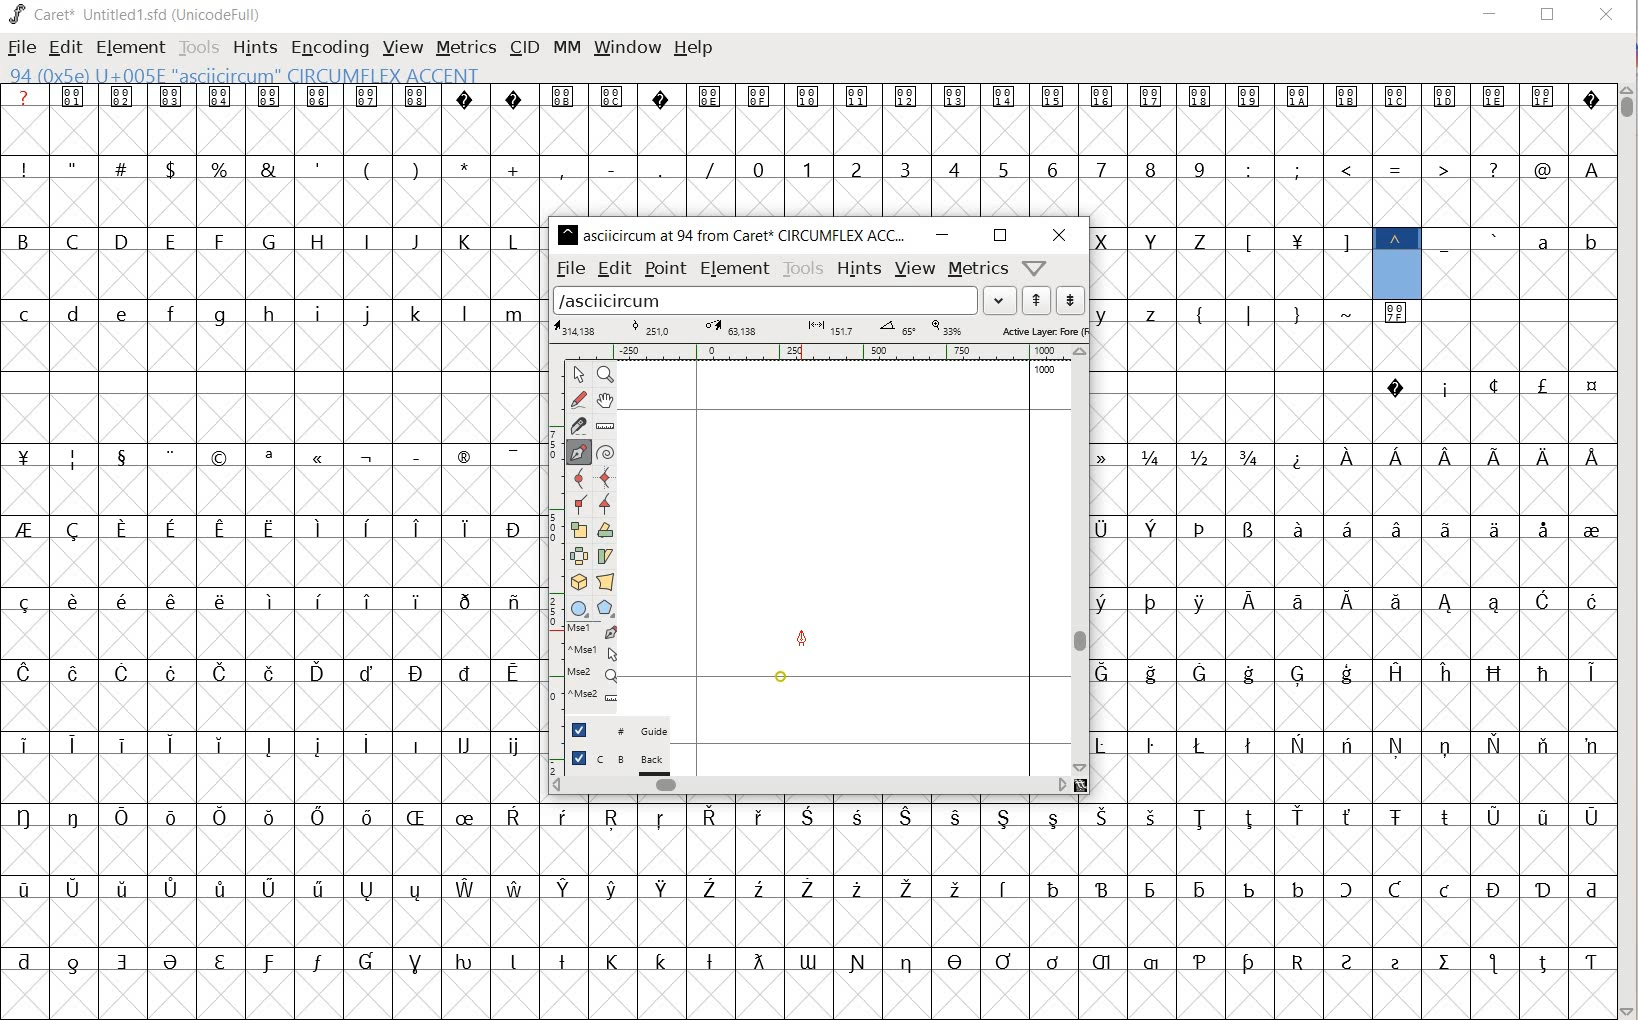 The width and height of the screenshot is (1638, 1020). I want to click on WINDOW, so click(625, 46).